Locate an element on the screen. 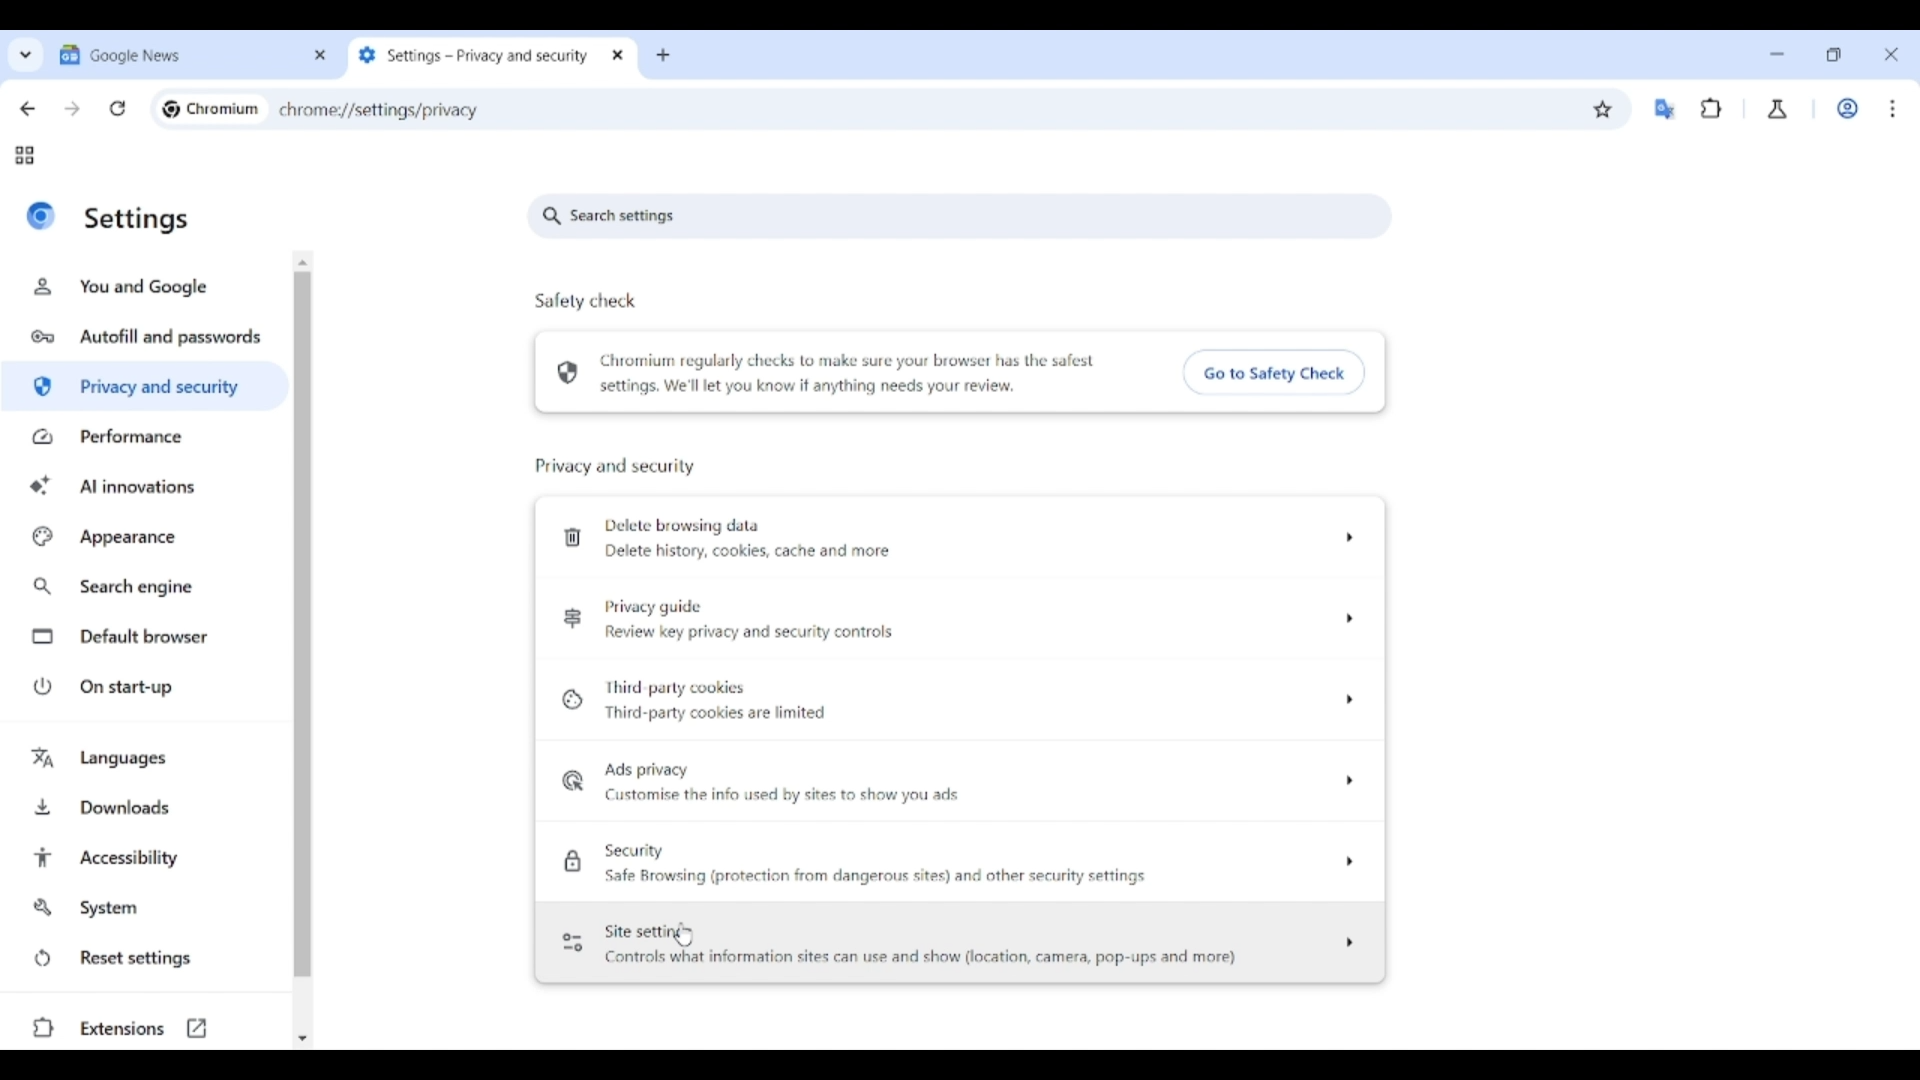  Autofill and passwords is located at coordinates (148, 338).